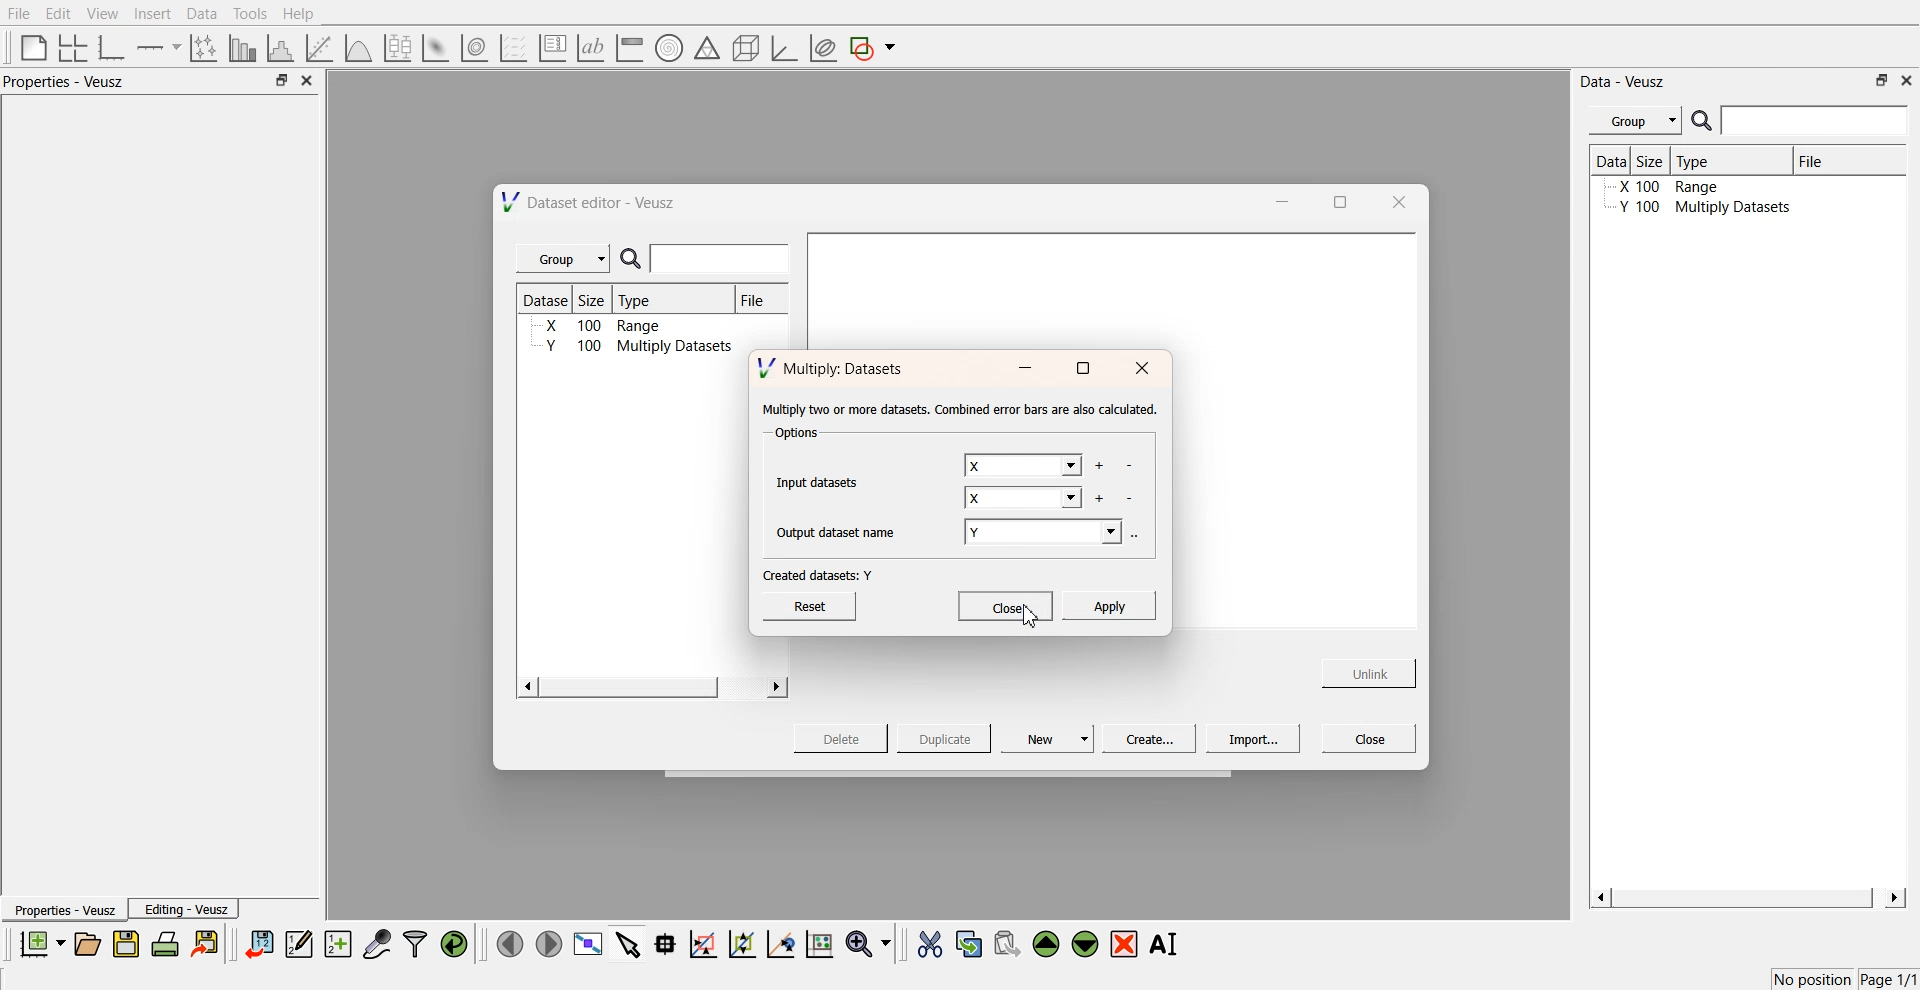 This screenshot has width=1920, height=990. Describe the element at coordinates (548, 942) in the screenshot. I see `move right` at that location.